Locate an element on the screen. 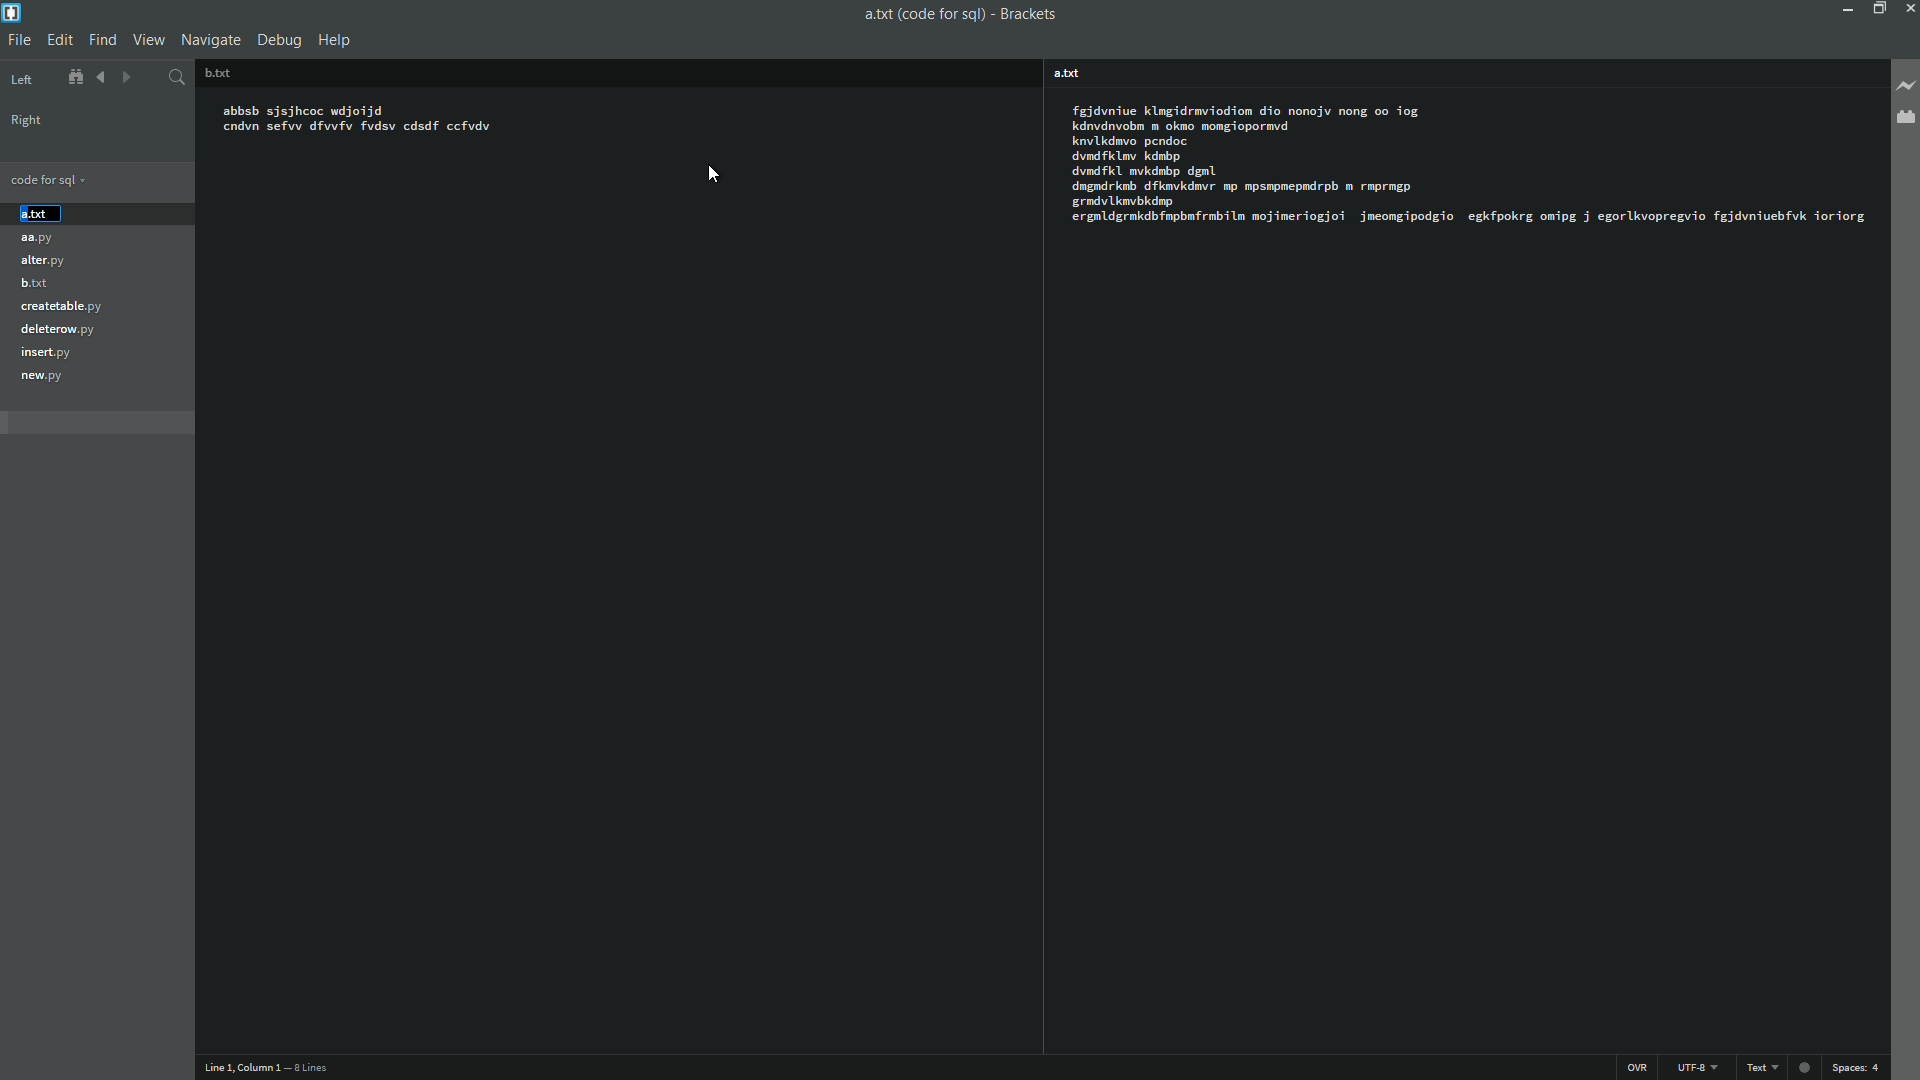 The height and width of the screenshot is (1080, 1920). text is located at coordinates (1769, 1069).